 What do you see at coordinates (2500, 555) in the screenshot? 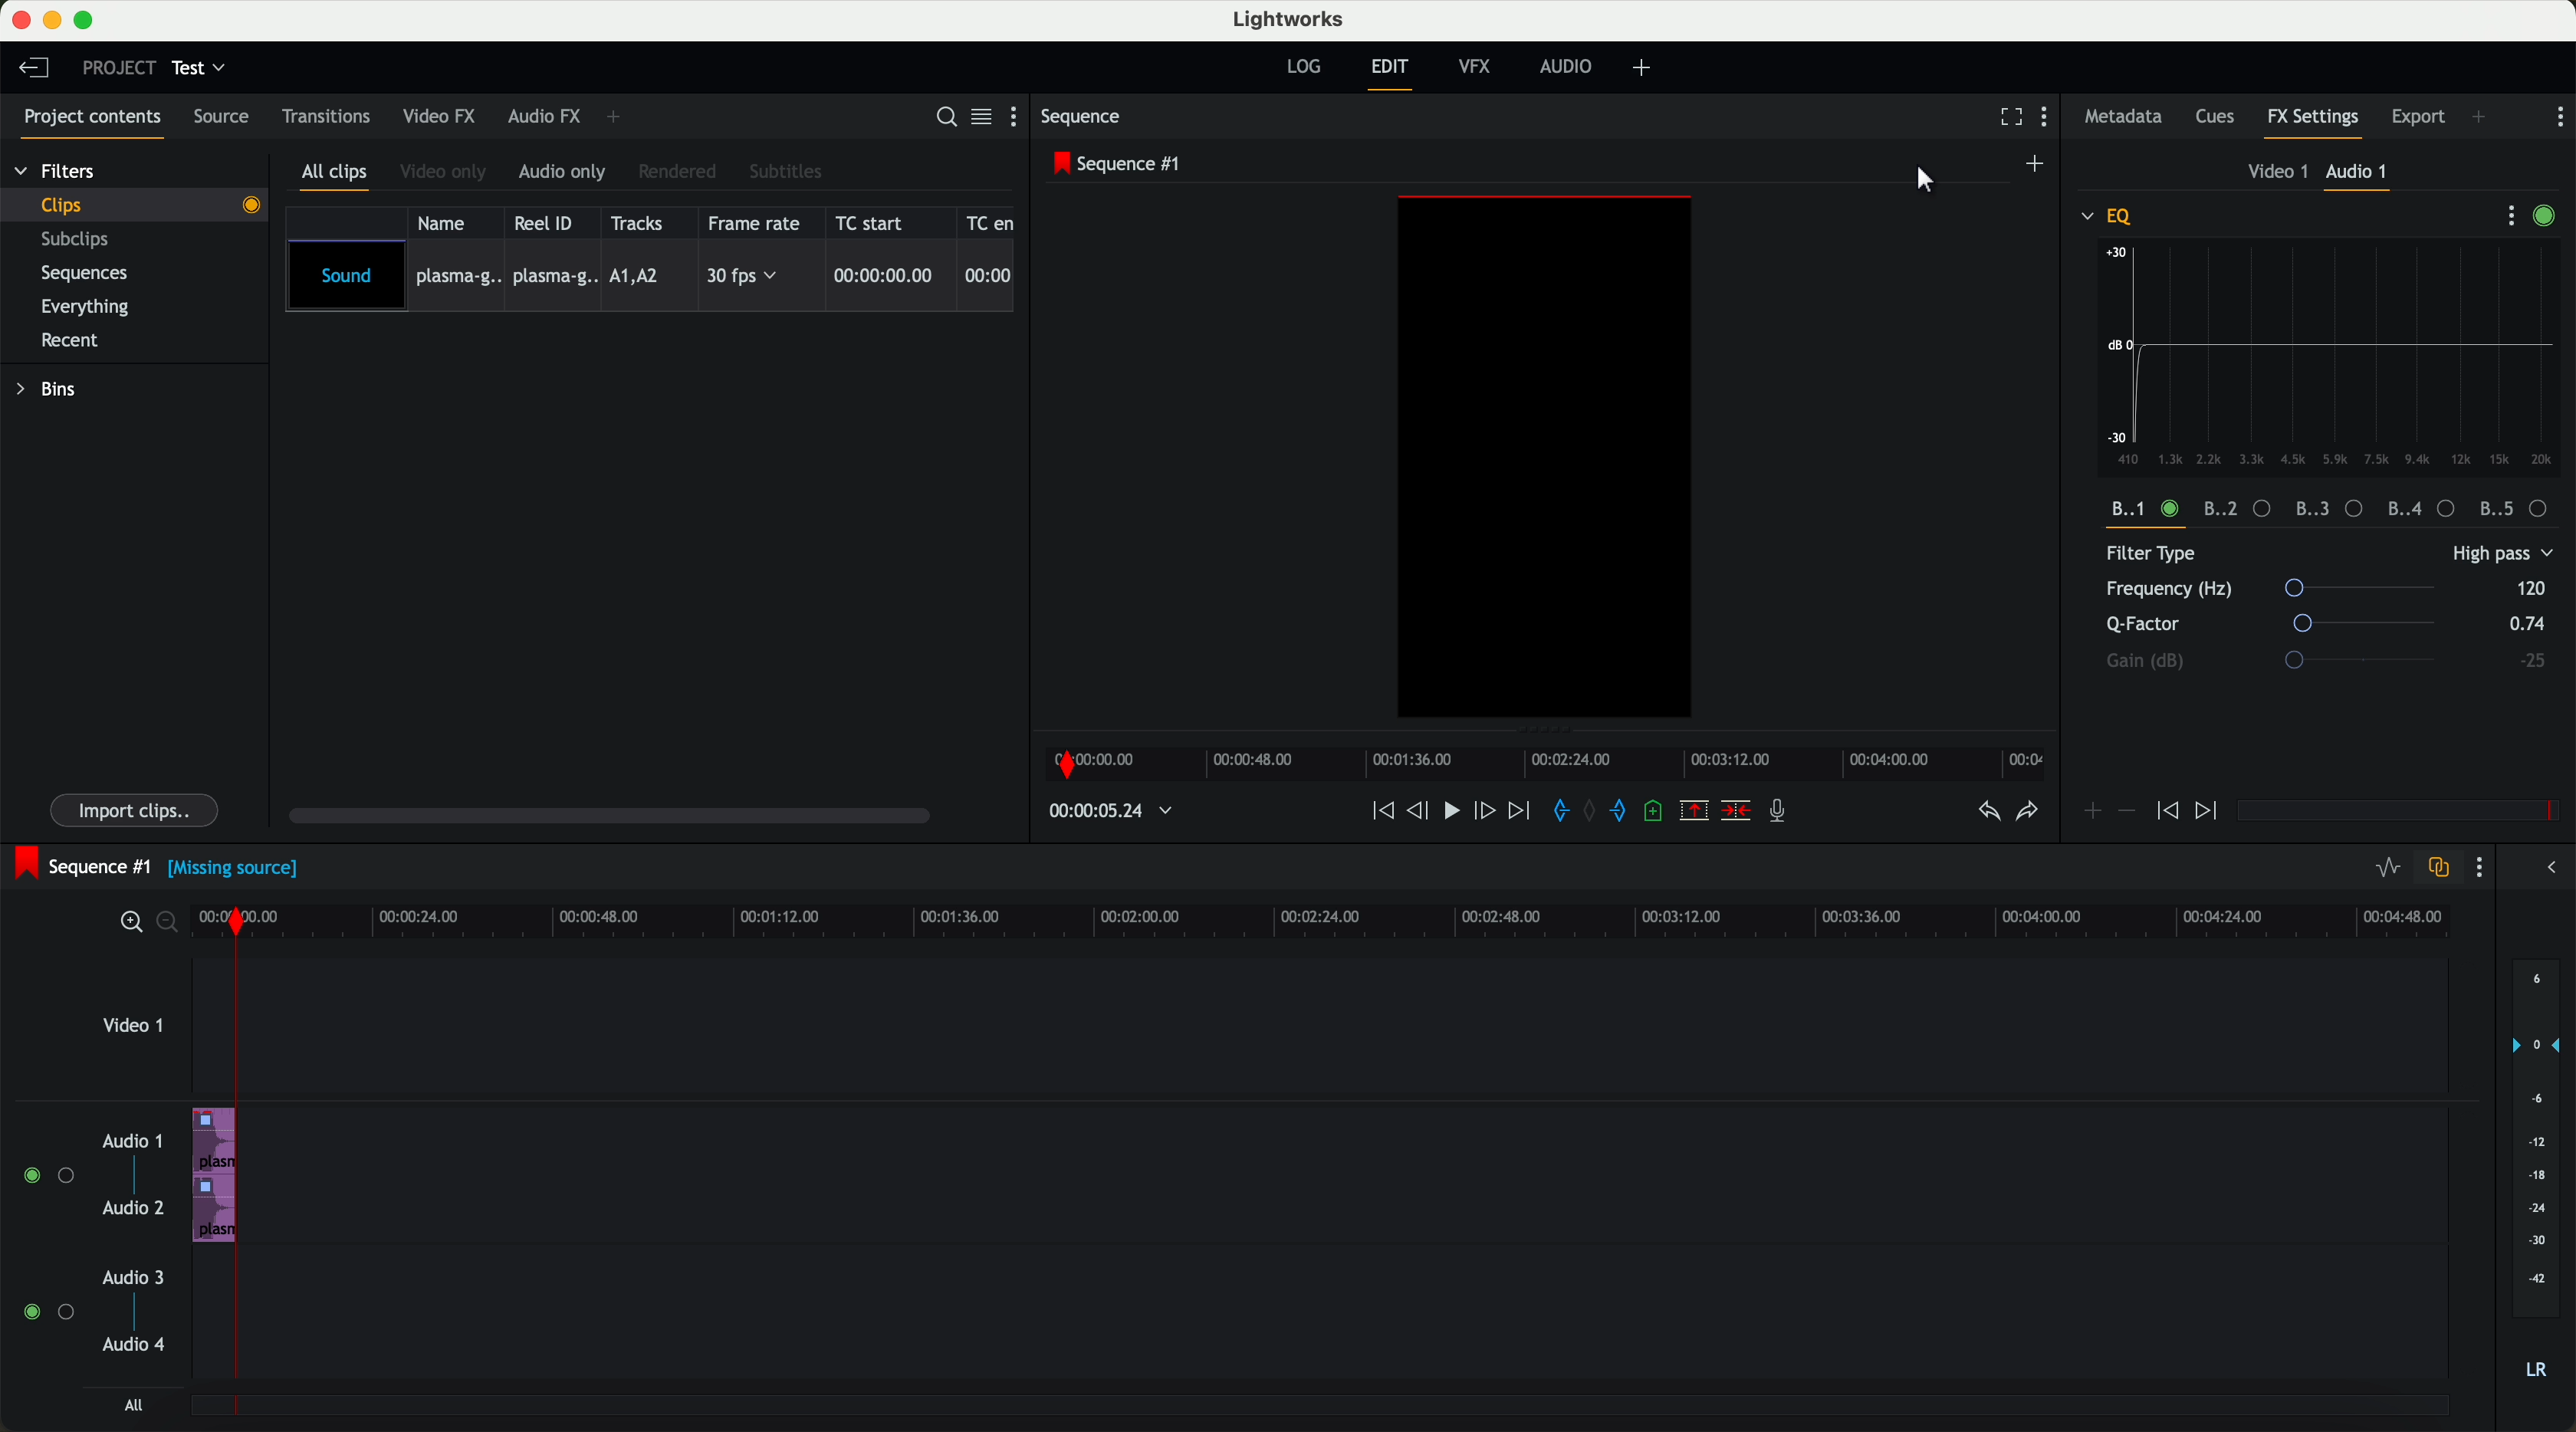
I see `high pass` at bounding box center [2500, 555].